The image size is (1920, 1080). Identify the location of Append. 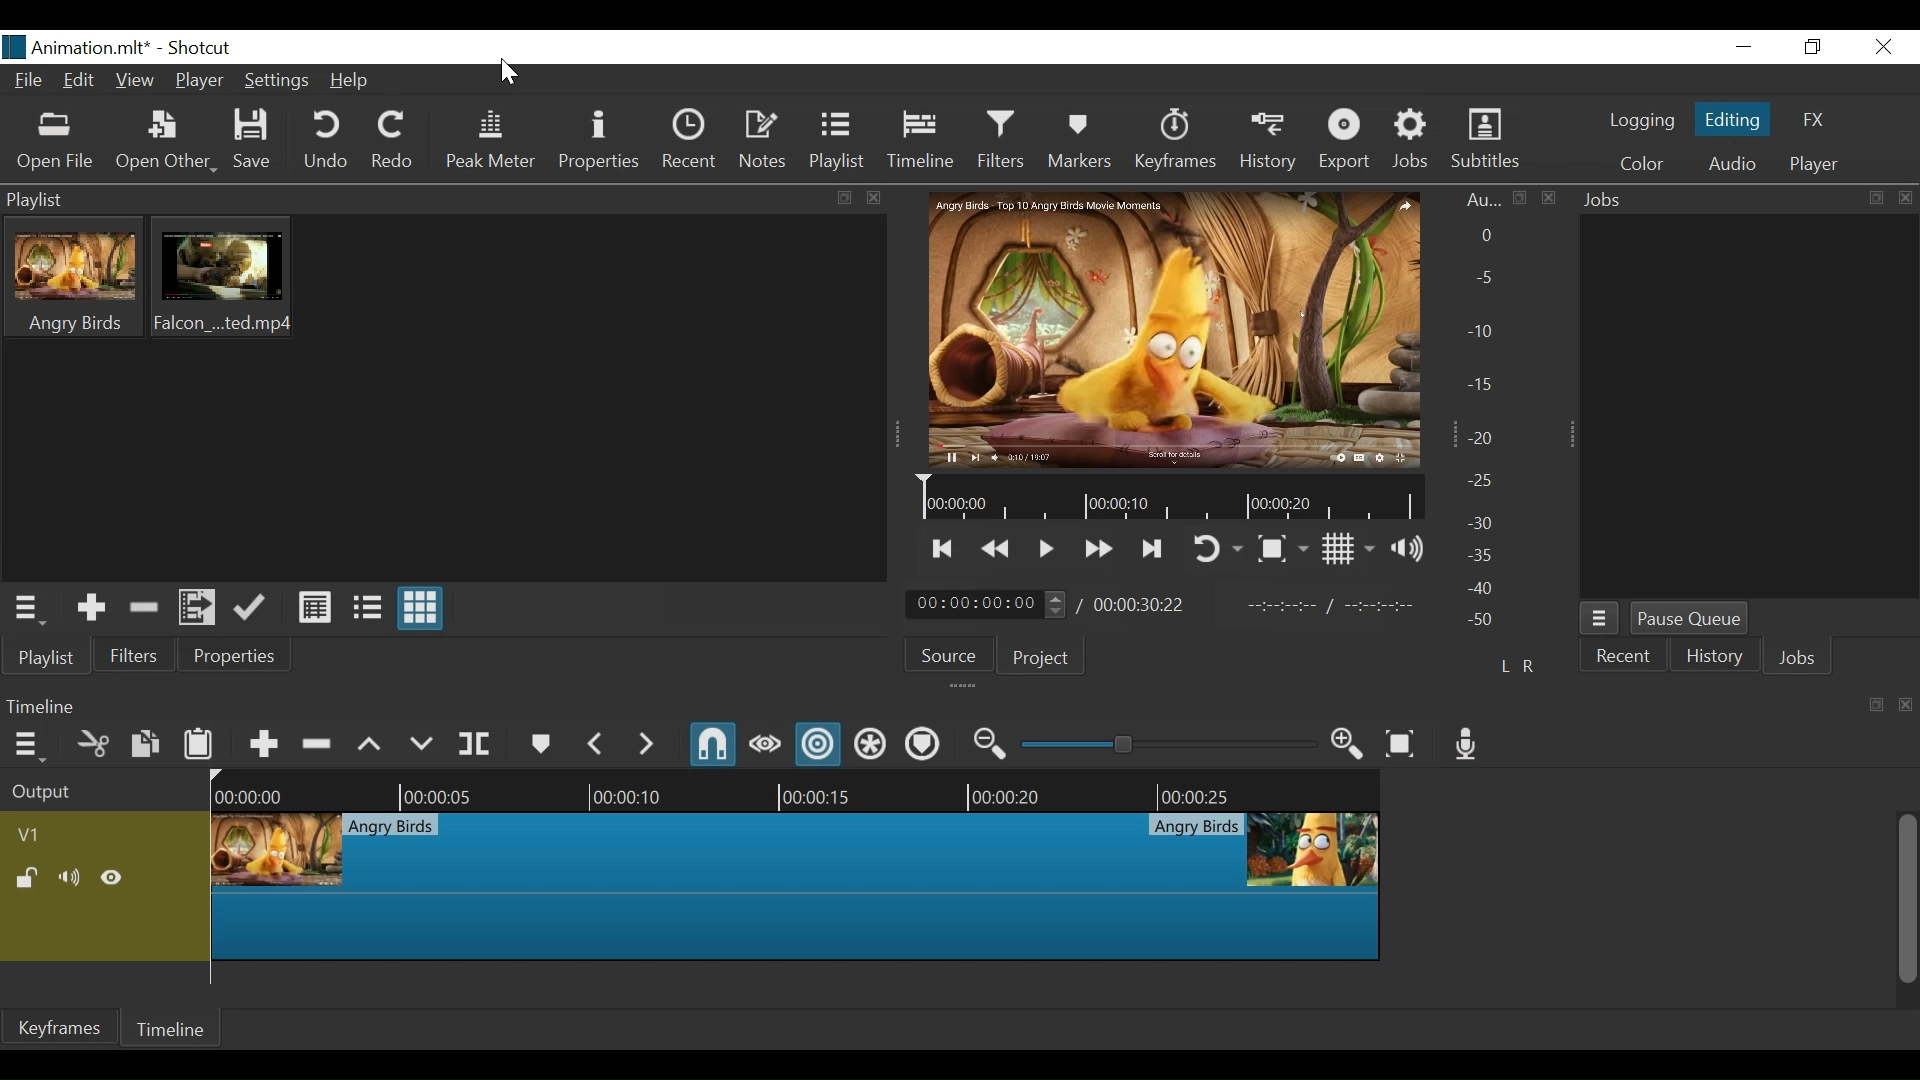
(263, 741).